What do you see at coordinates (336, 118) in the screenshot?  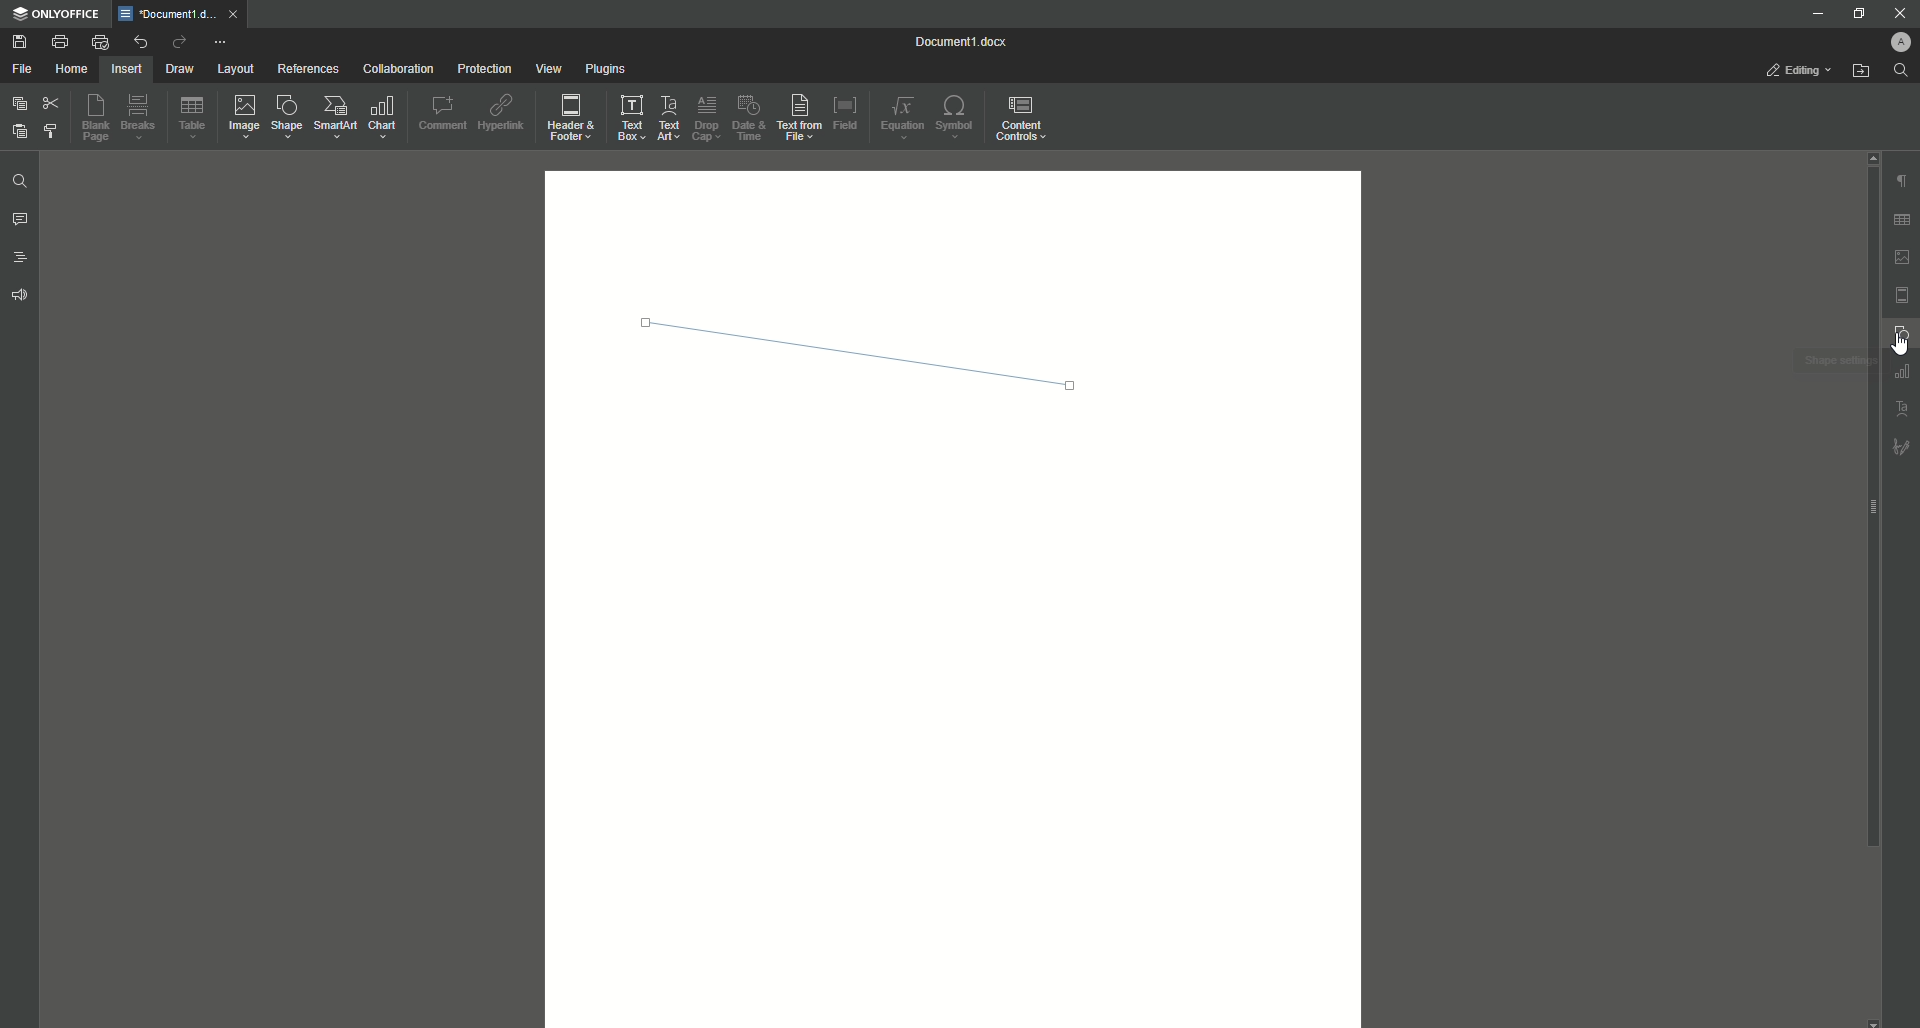 I see `SmartArt` at bounding box center [336, 118].